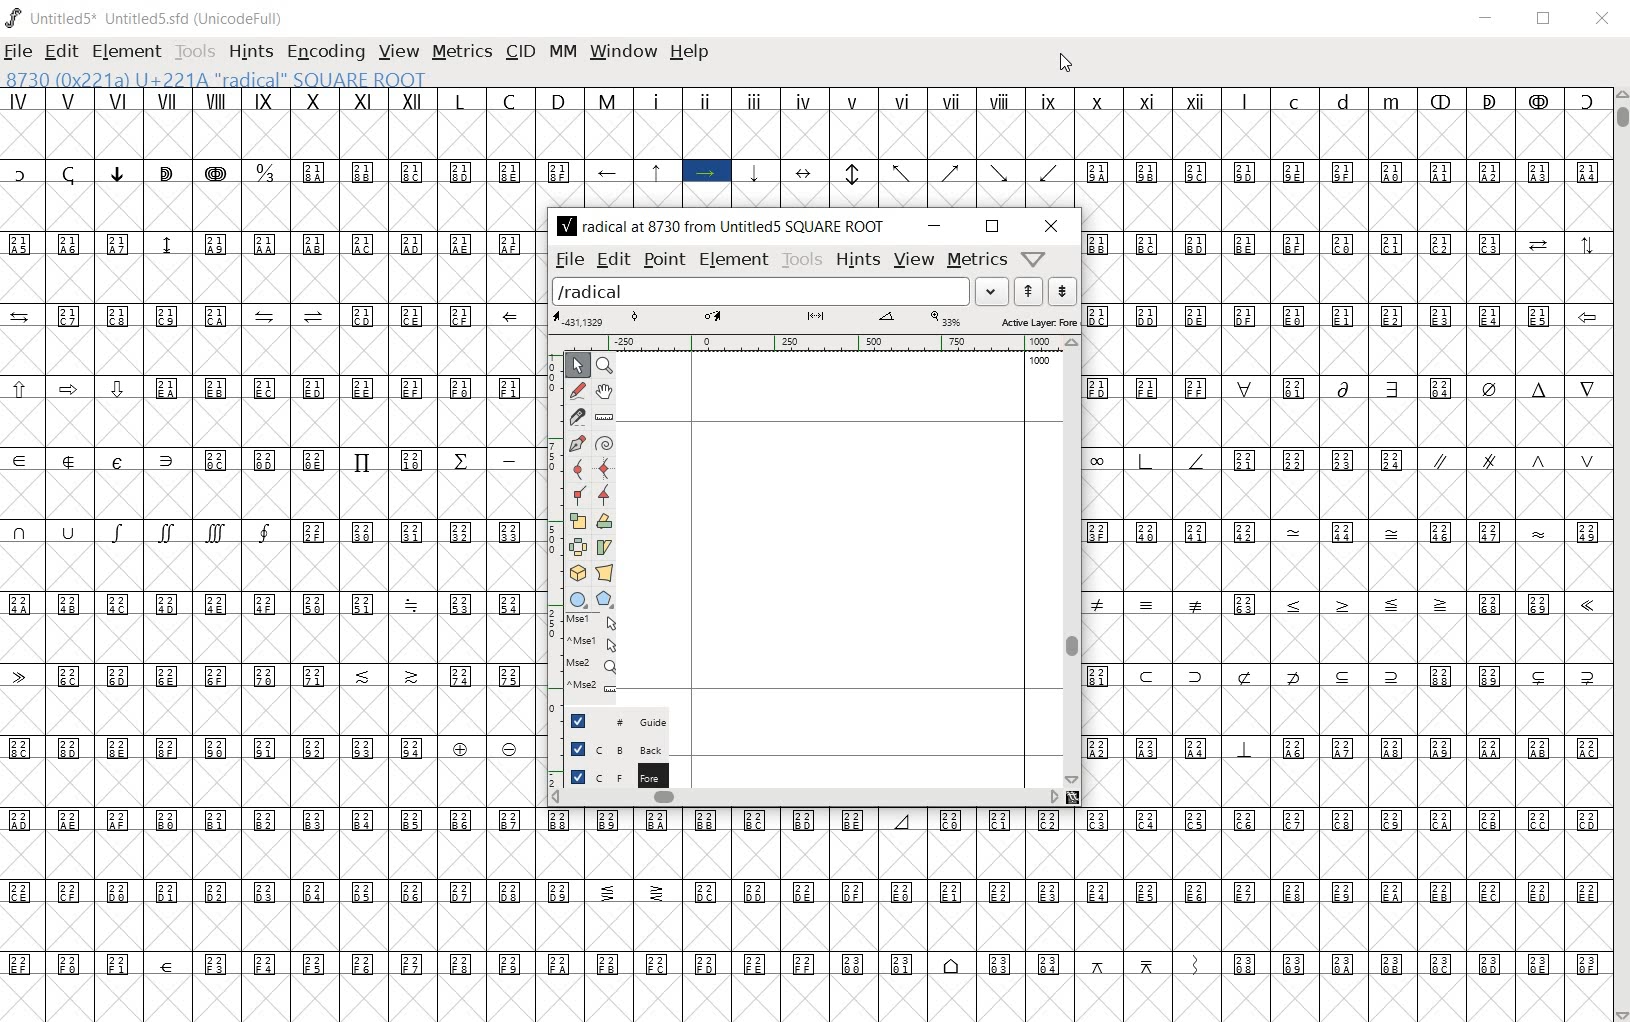 The image size is (1630, 1022). Describe the element at coordinates (608, 599) in the screenshot. I see `polygon or star` at that location.